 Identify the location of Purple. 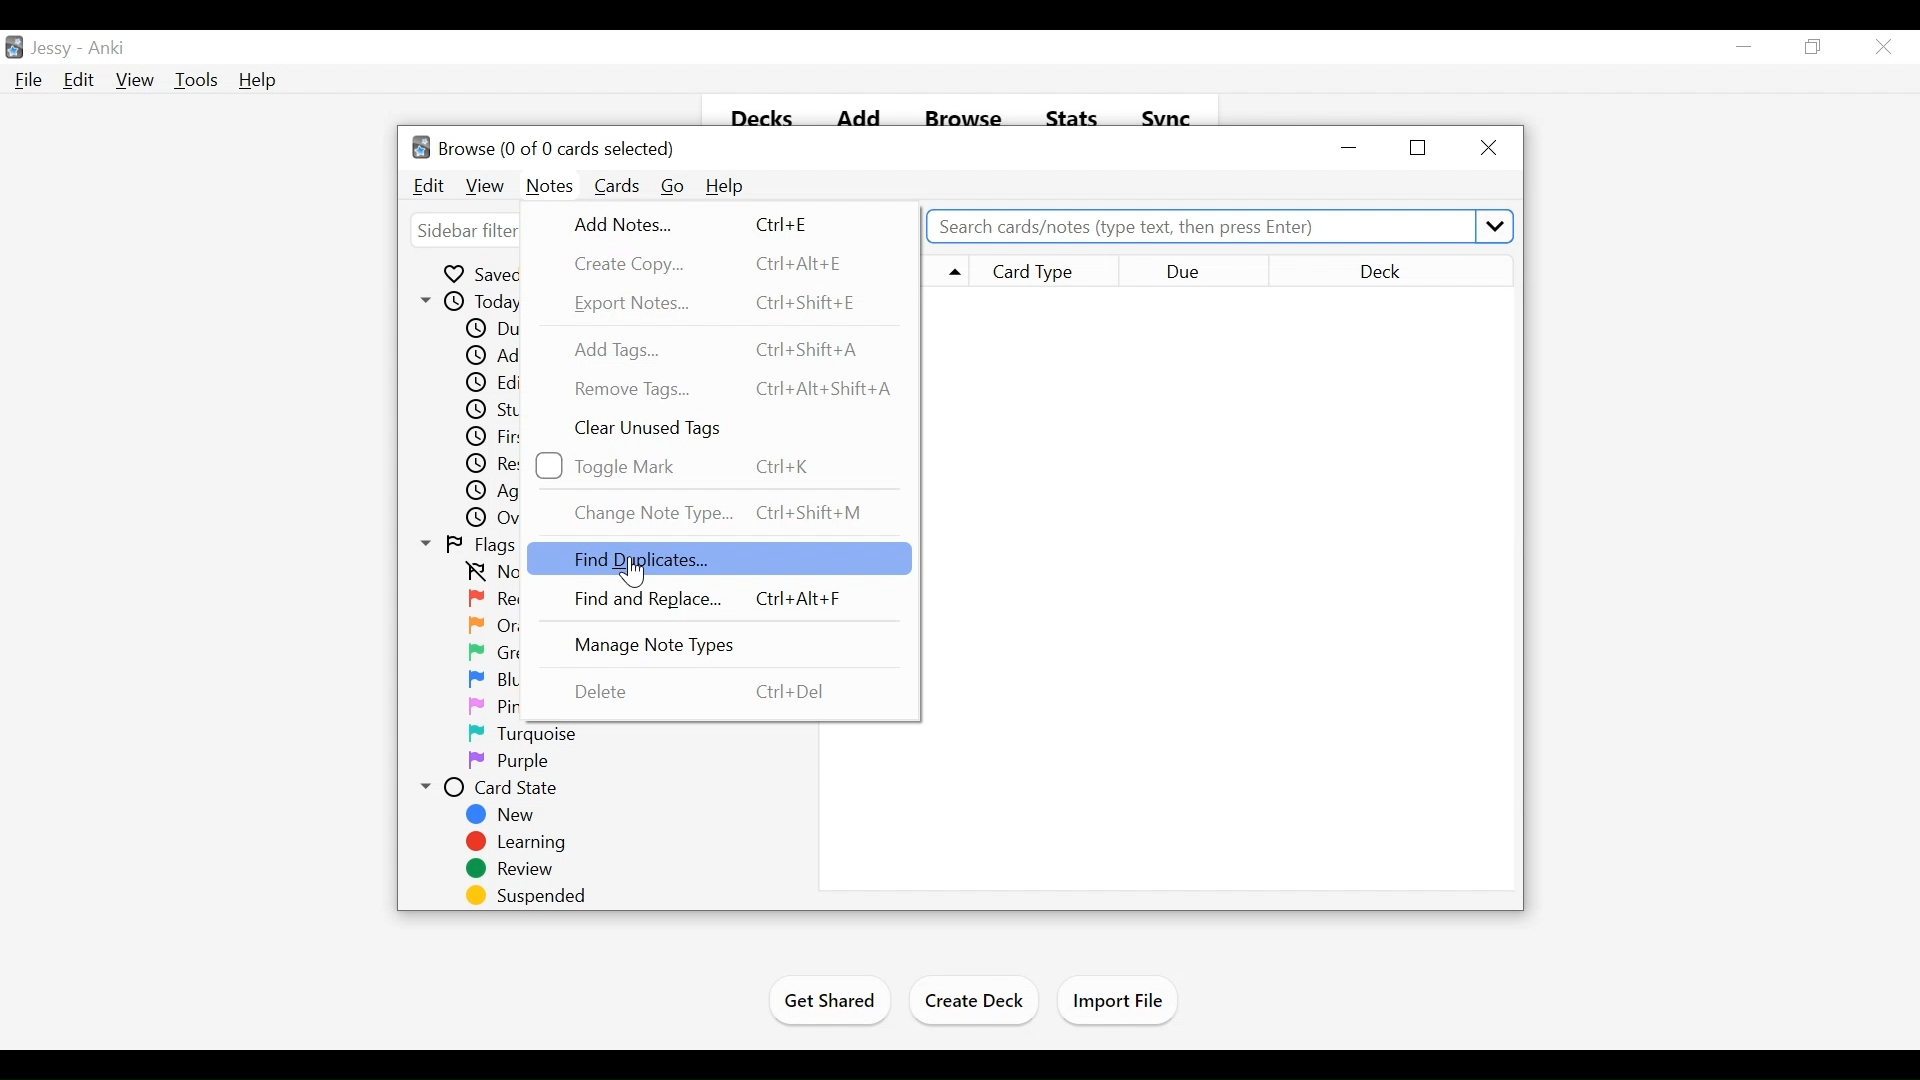
(508, 762).